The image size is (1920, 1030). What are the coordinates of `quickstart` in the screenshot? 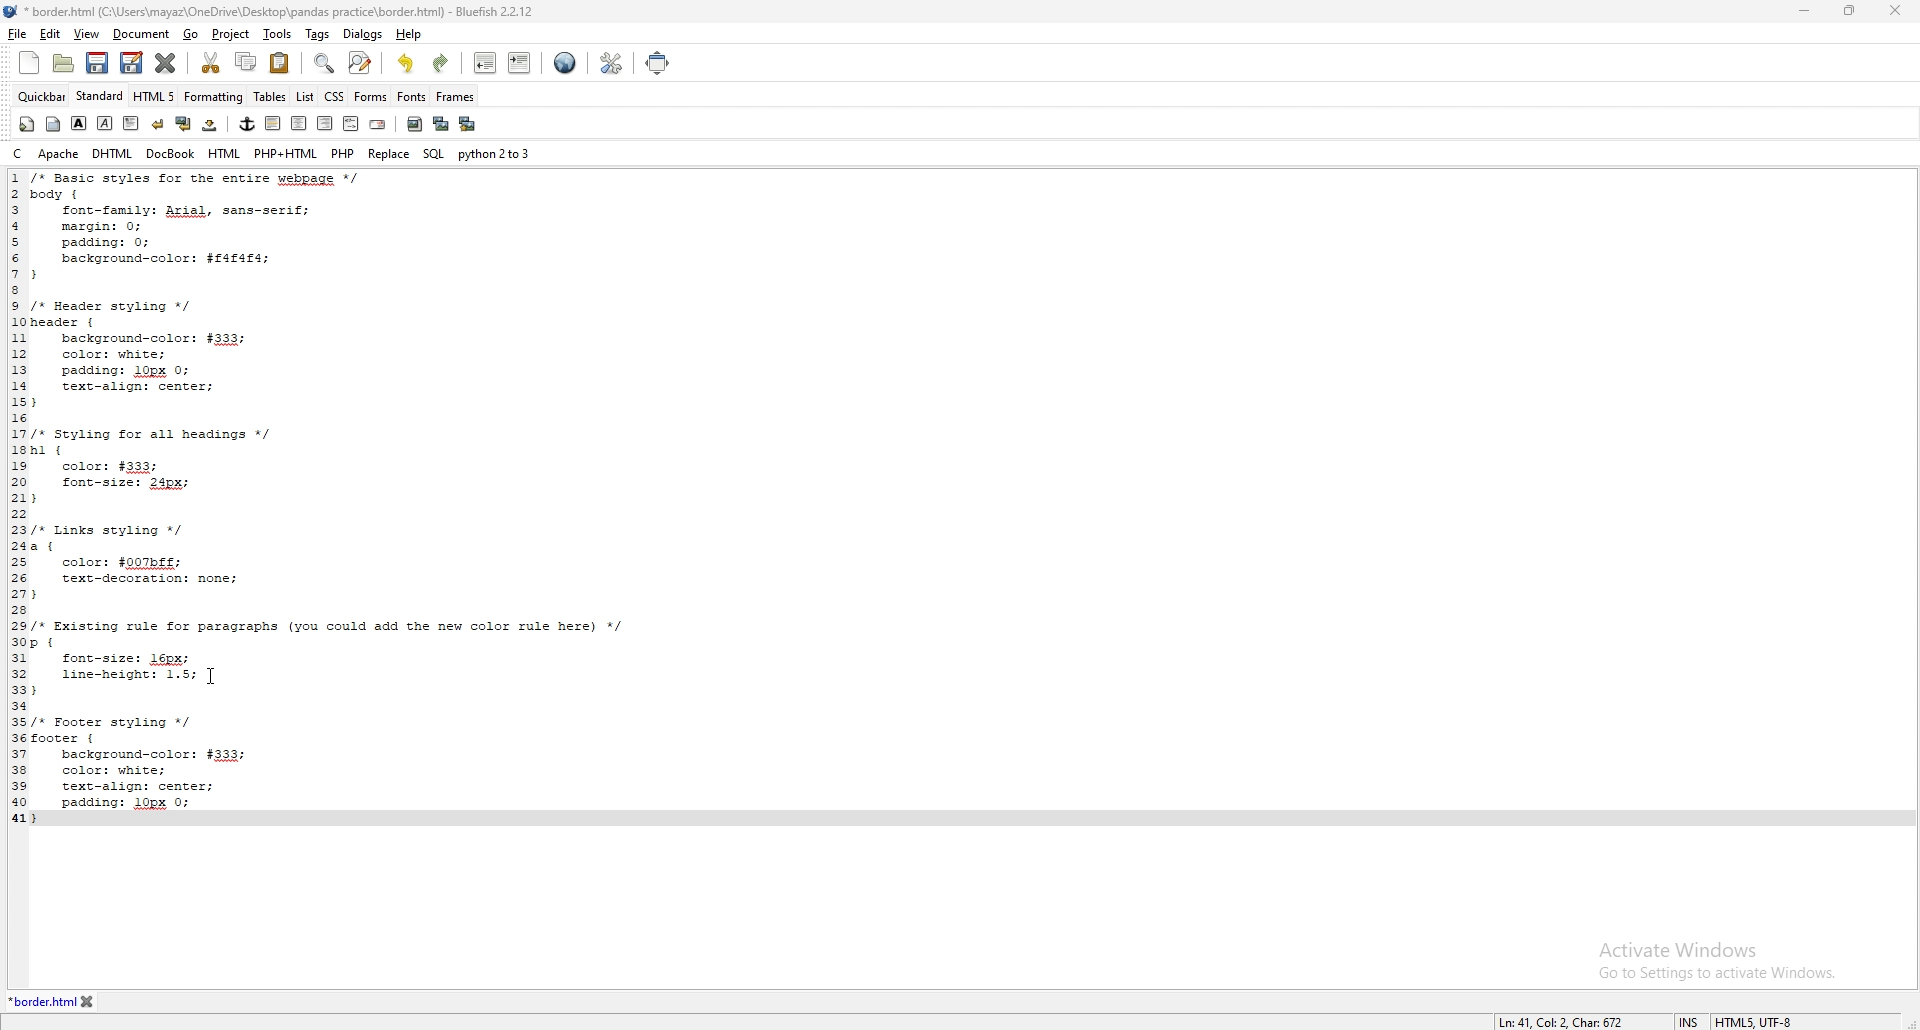 It's located at (28, 124).